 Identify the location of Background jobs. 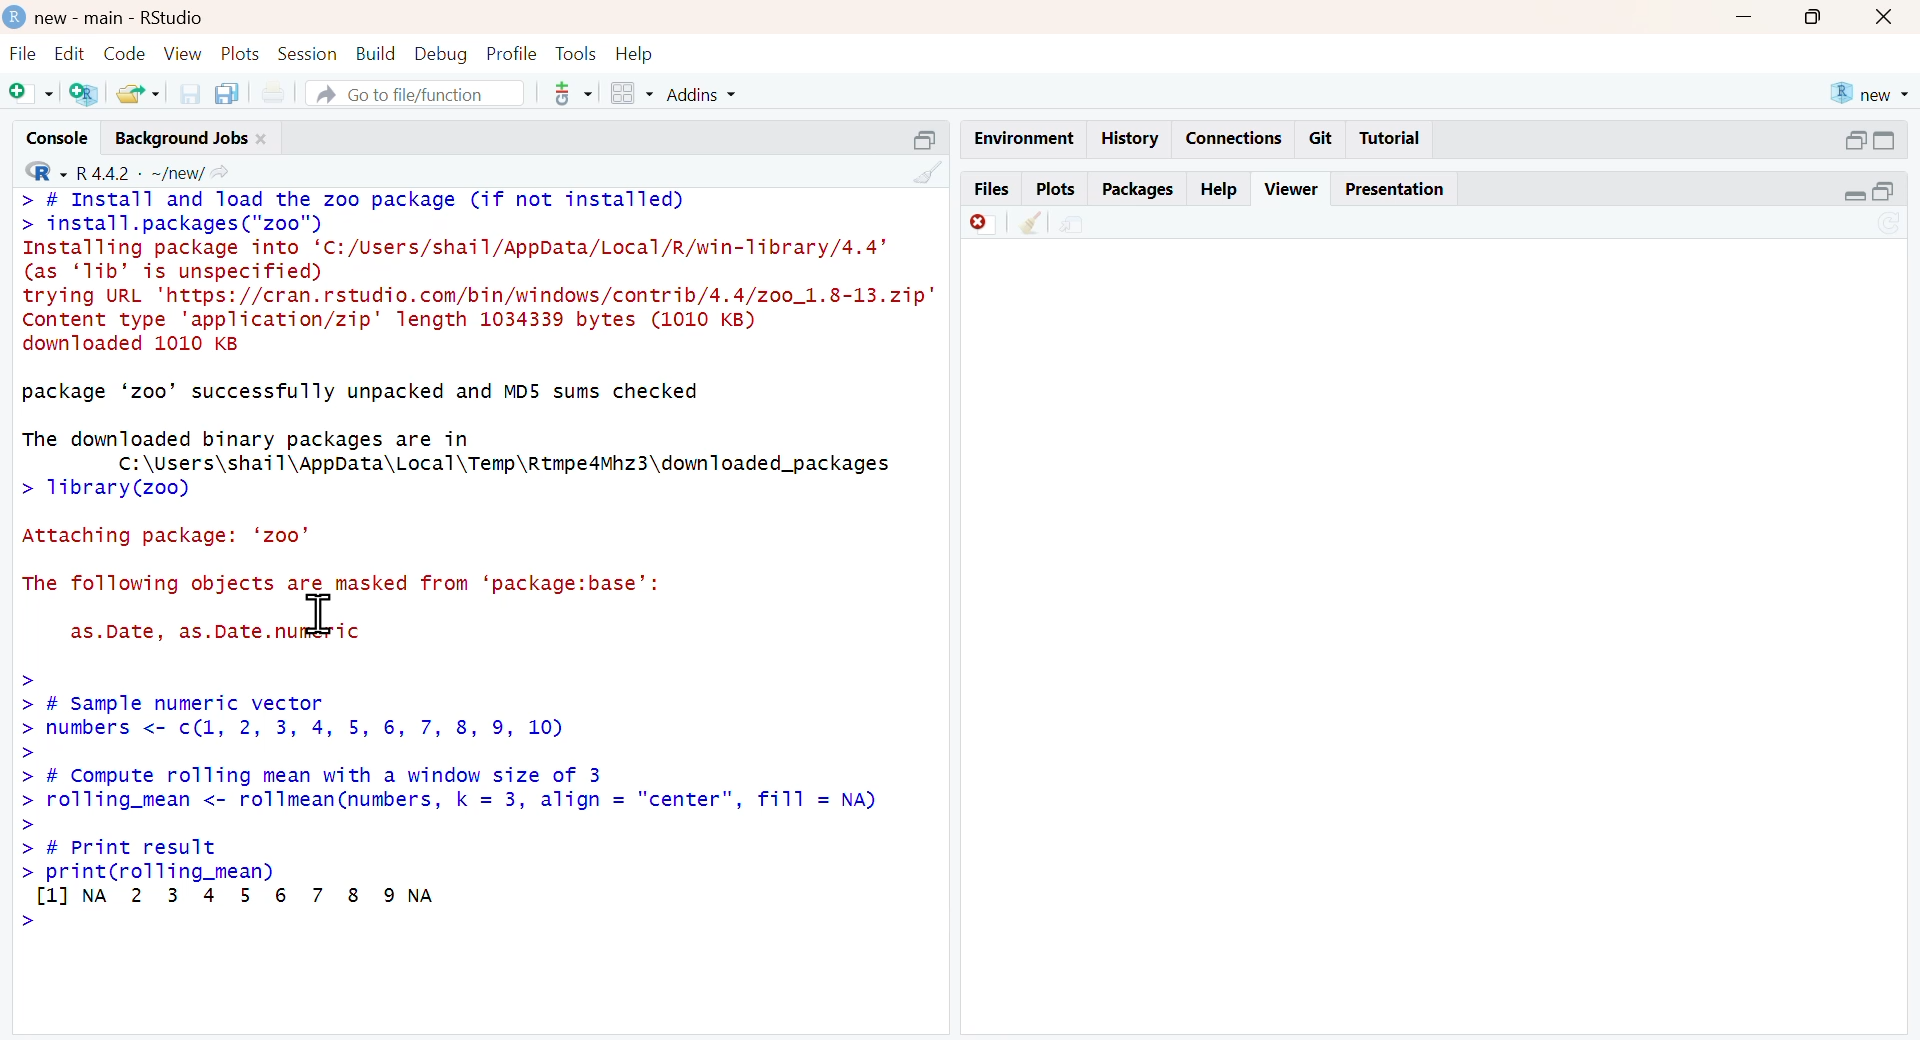
(180, 138).